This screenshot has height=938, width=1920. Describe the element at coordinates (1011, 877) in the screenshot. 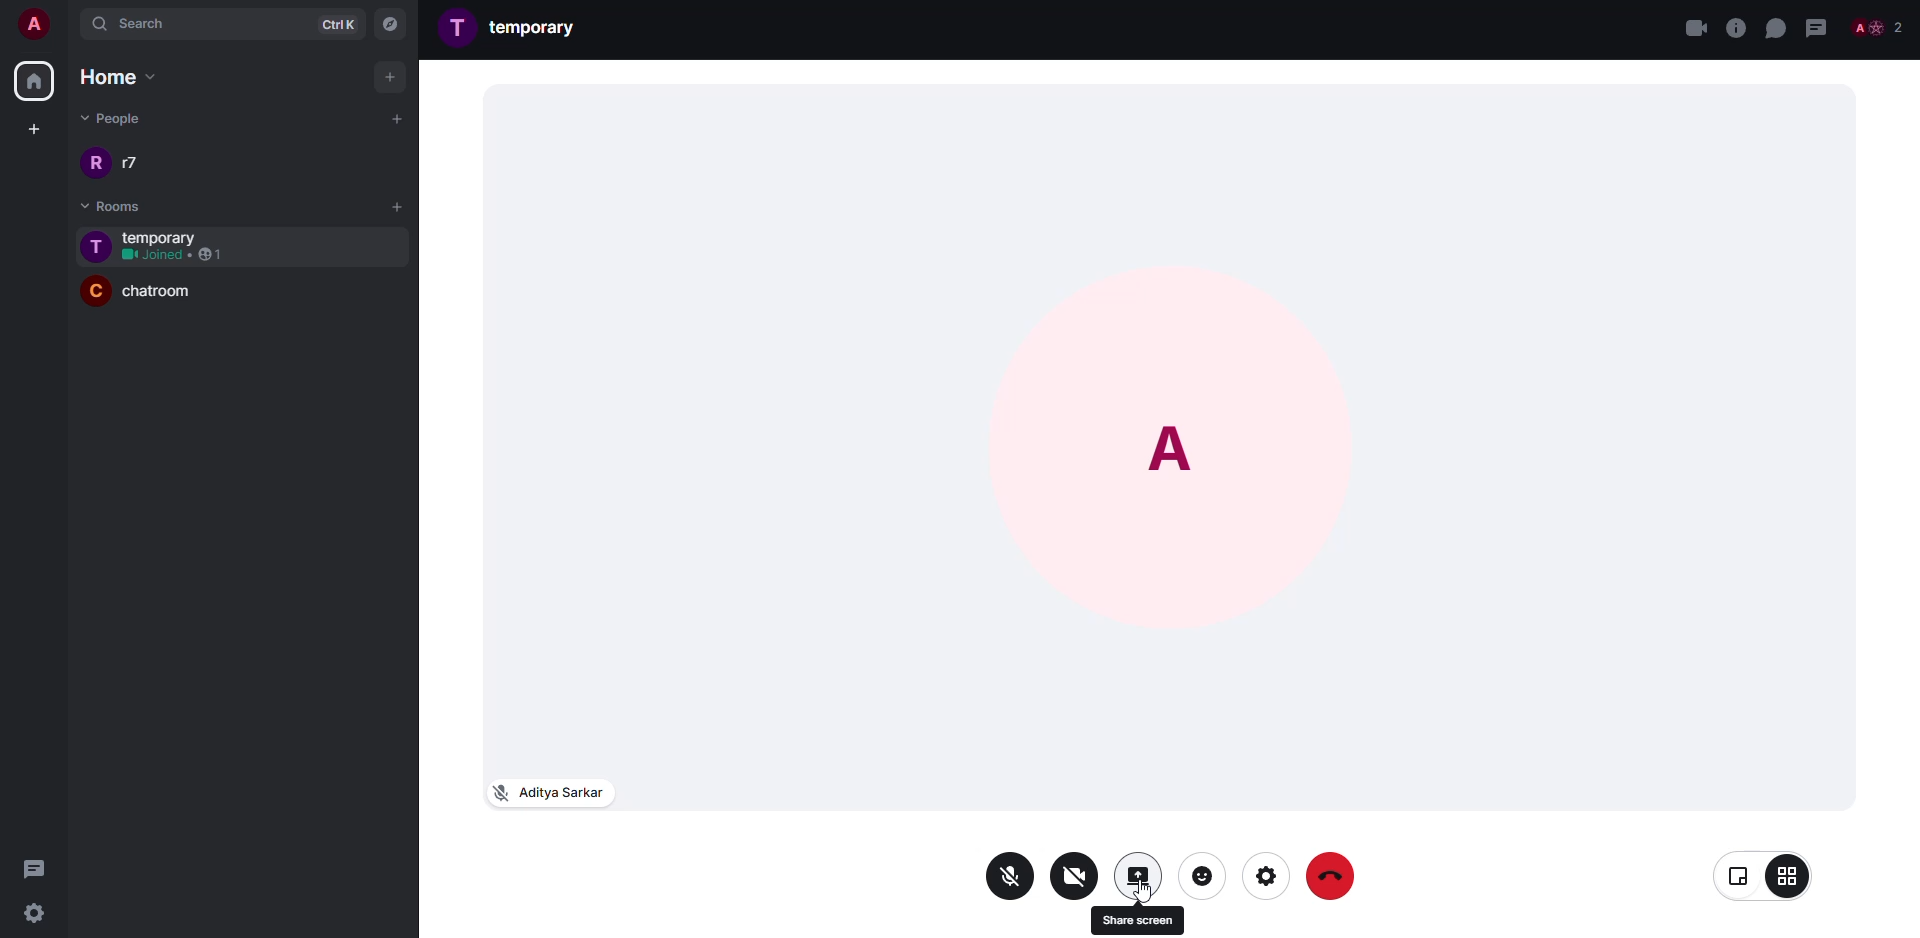

I see `mic off` at that location.